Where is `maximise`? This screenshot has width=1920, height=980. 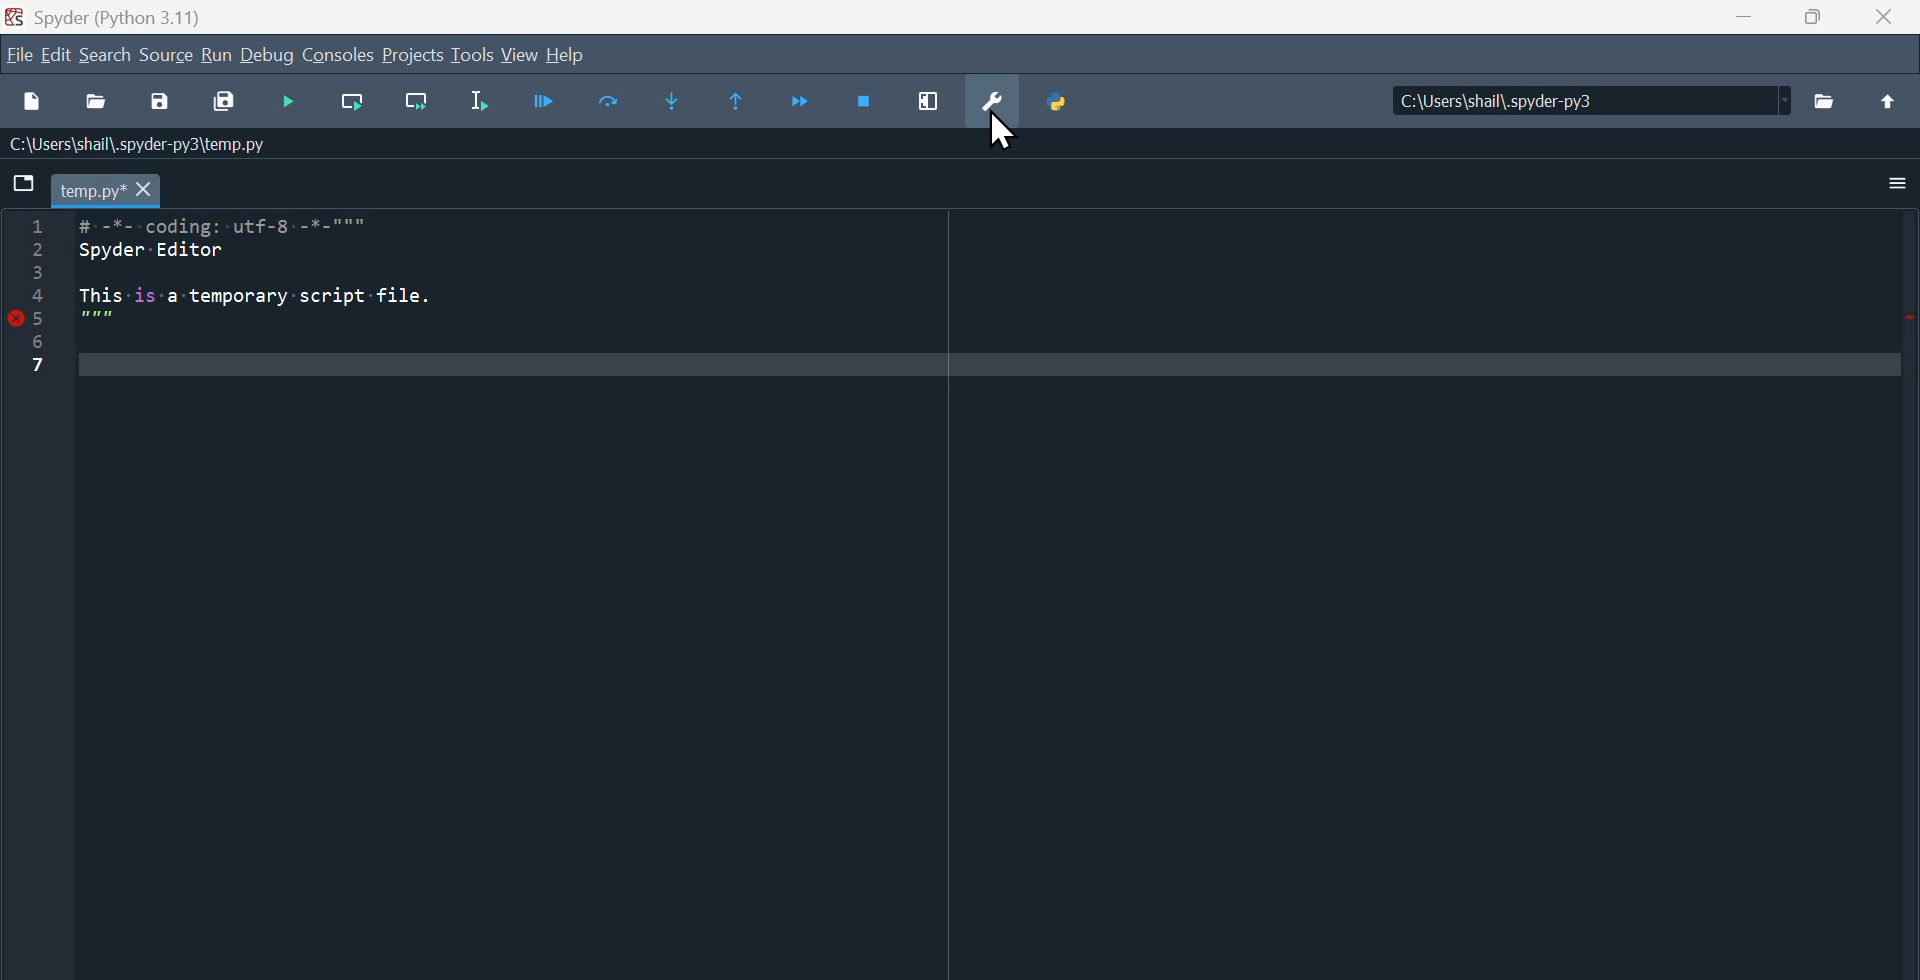
maximise is located at coordinates (1815, 24).